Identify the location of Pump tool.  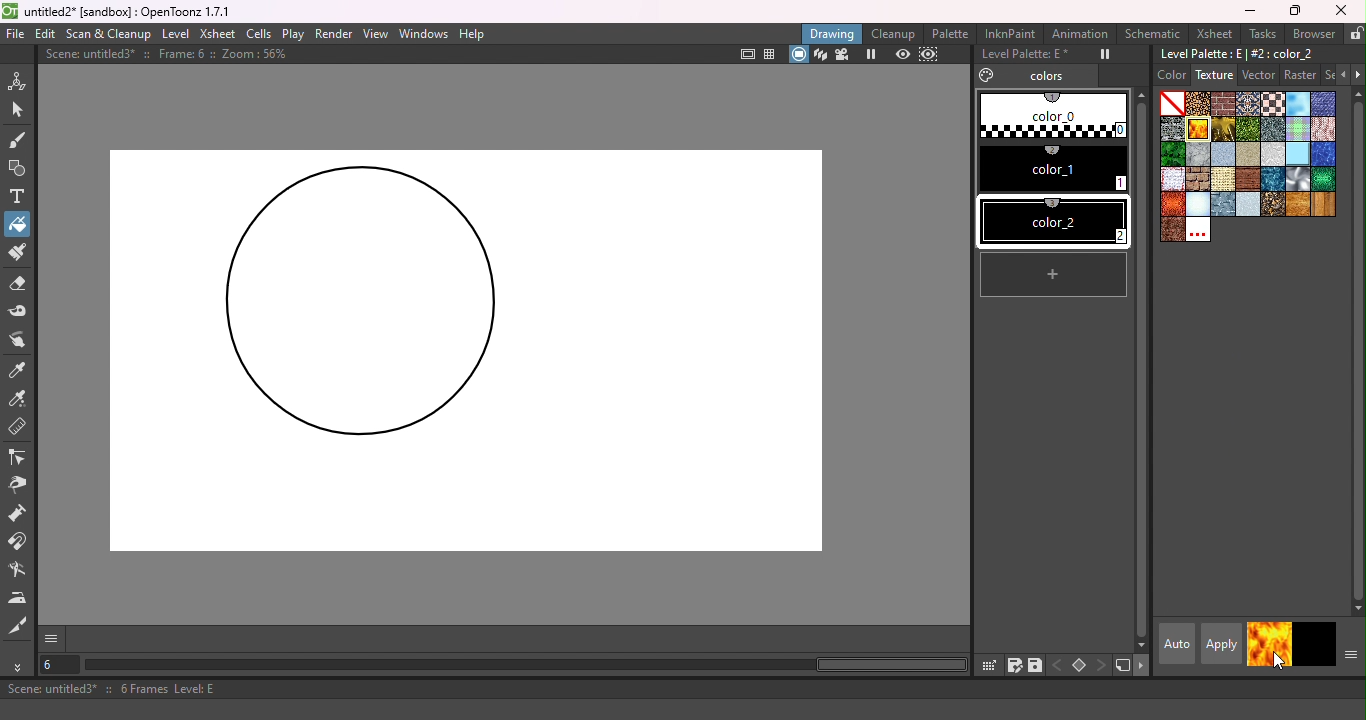
(21, 513).